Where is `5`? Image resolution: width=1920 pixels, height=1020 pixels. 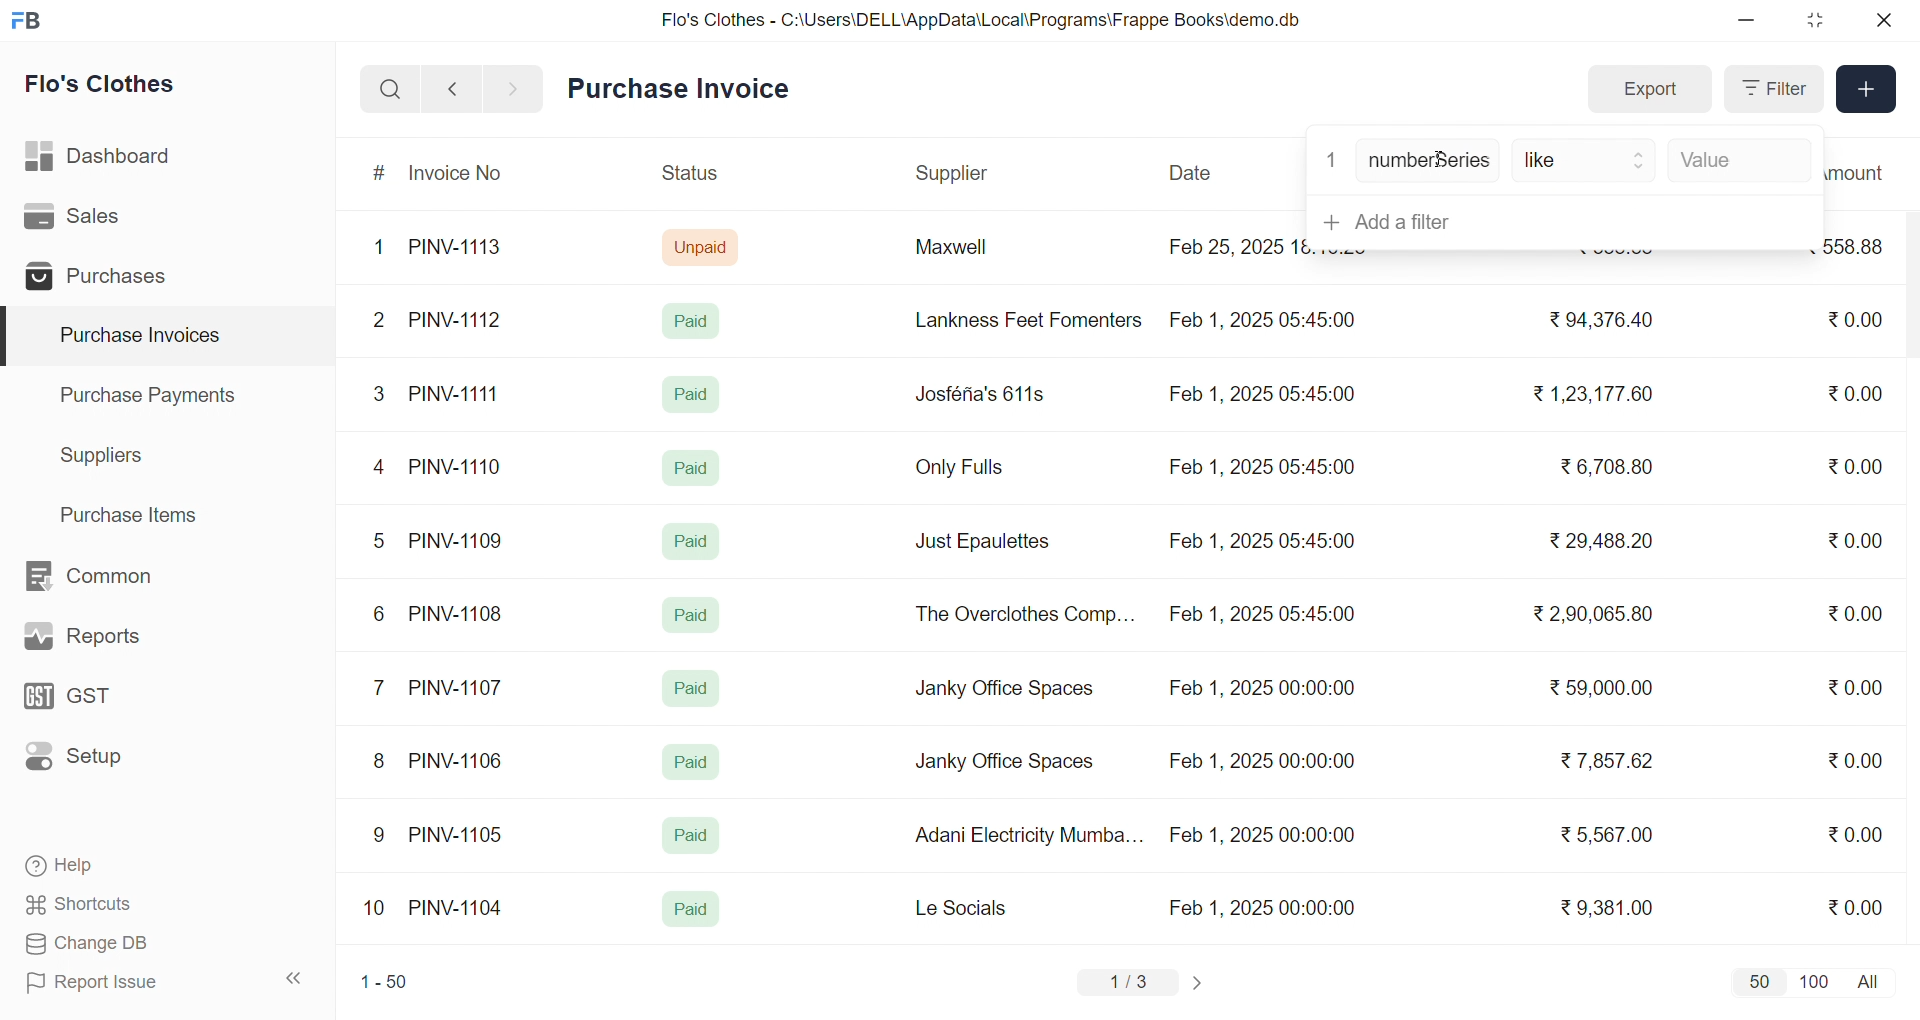
5 is located at coordinates (378, 540).